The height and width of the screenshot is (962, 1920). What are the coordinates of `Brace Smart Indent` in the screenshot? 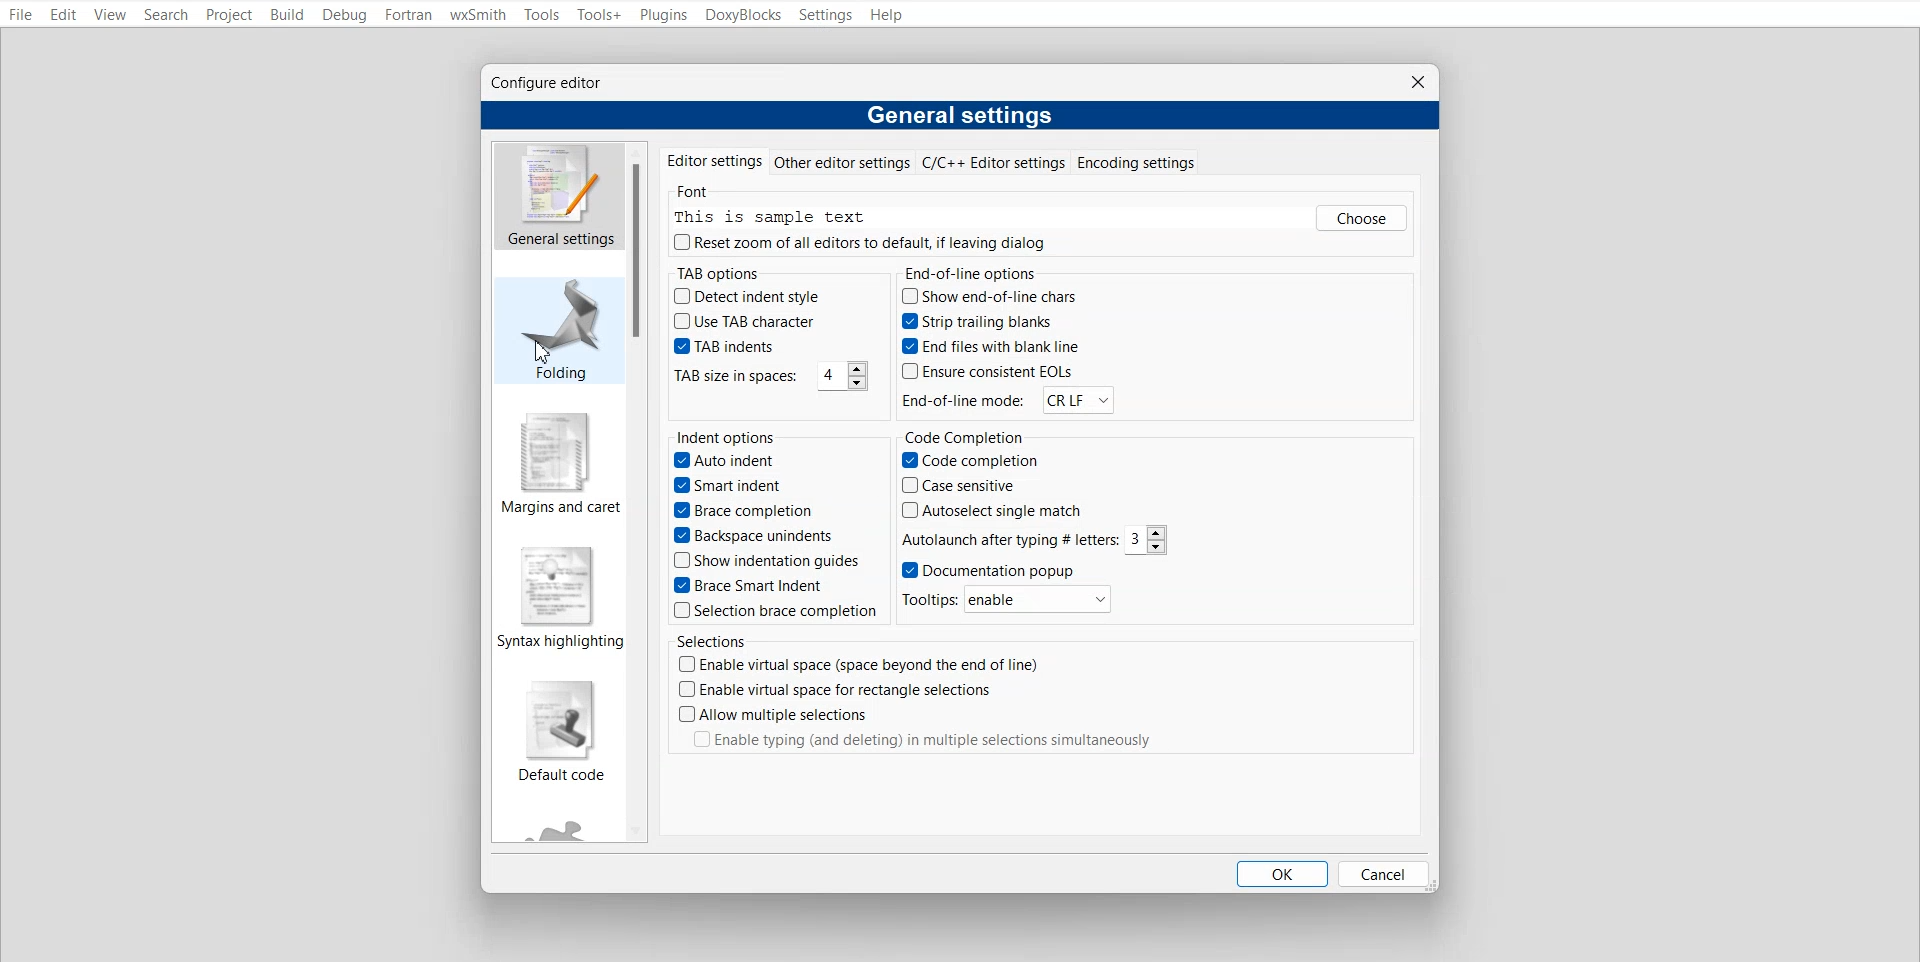 It's located at (753, 587).